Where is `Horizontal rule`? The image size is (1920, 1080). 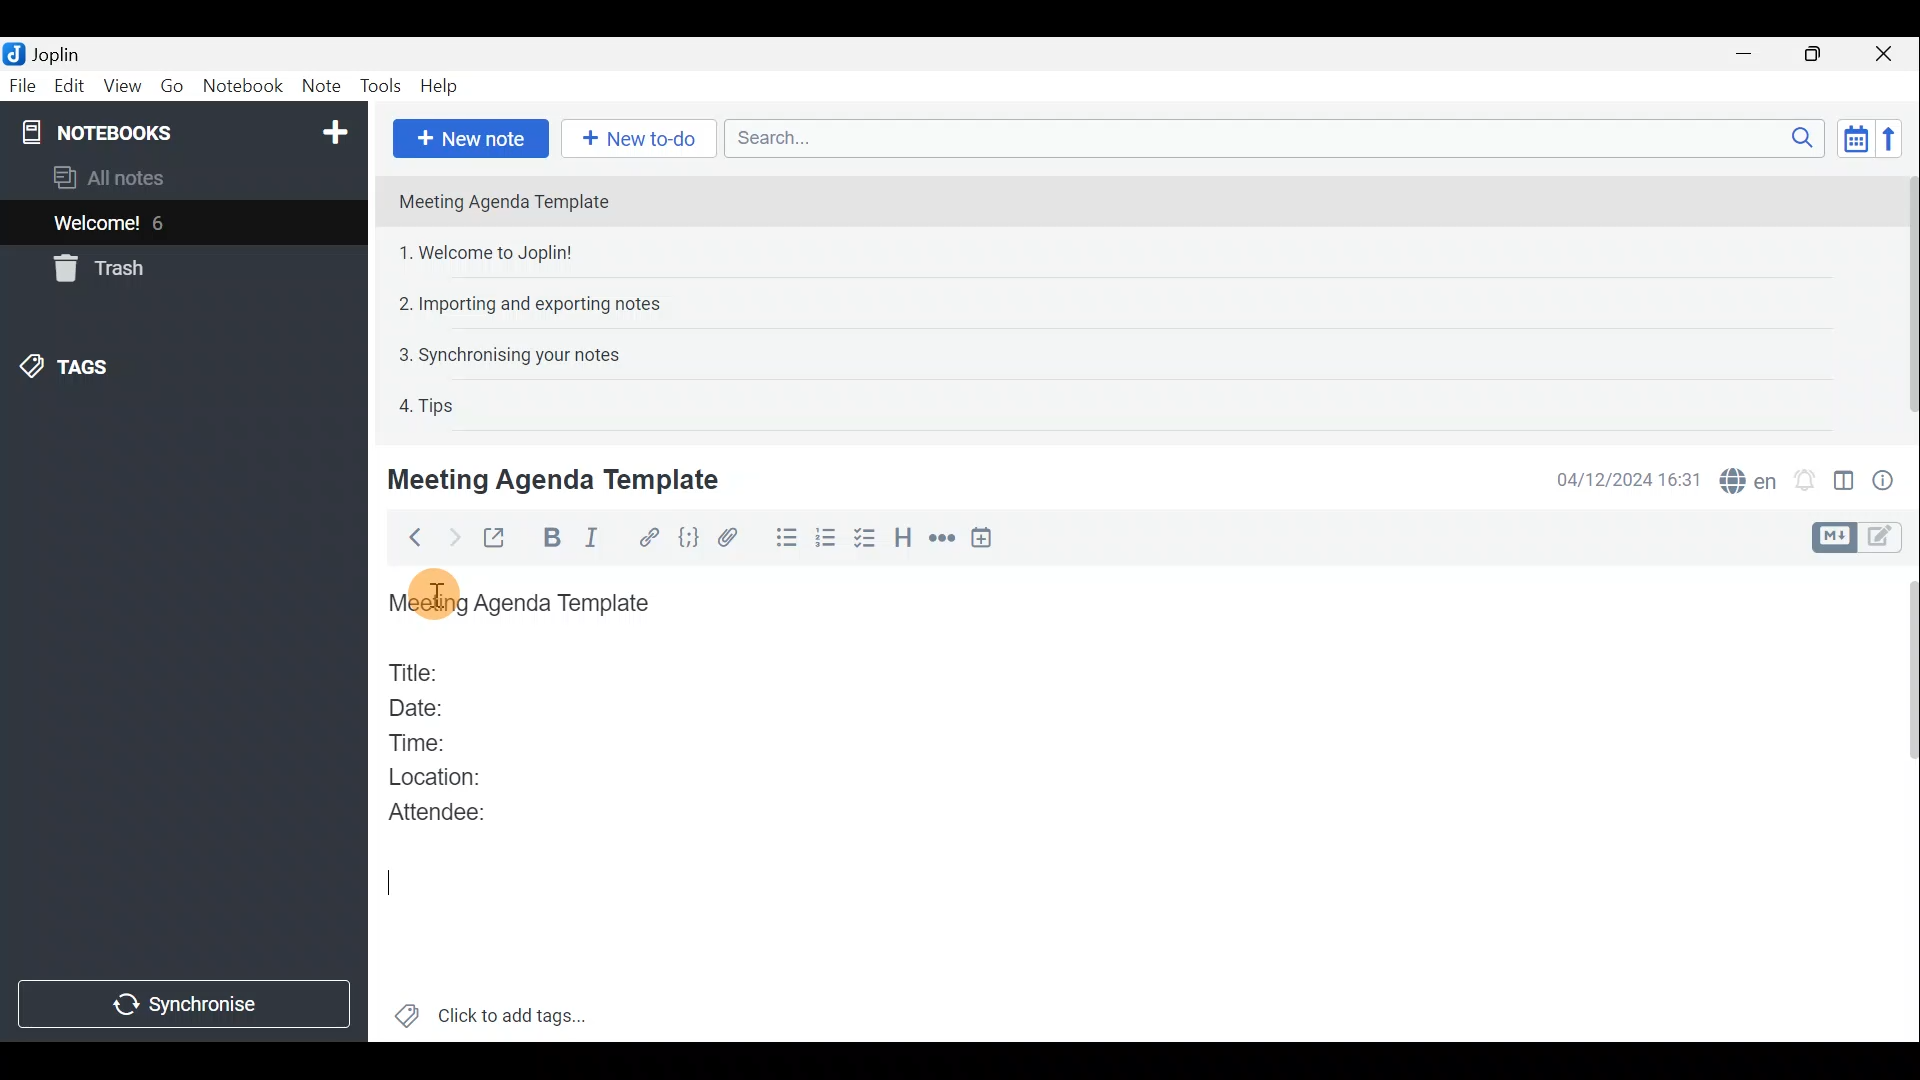
Horizontal rule is located at coordinates (944, 541).